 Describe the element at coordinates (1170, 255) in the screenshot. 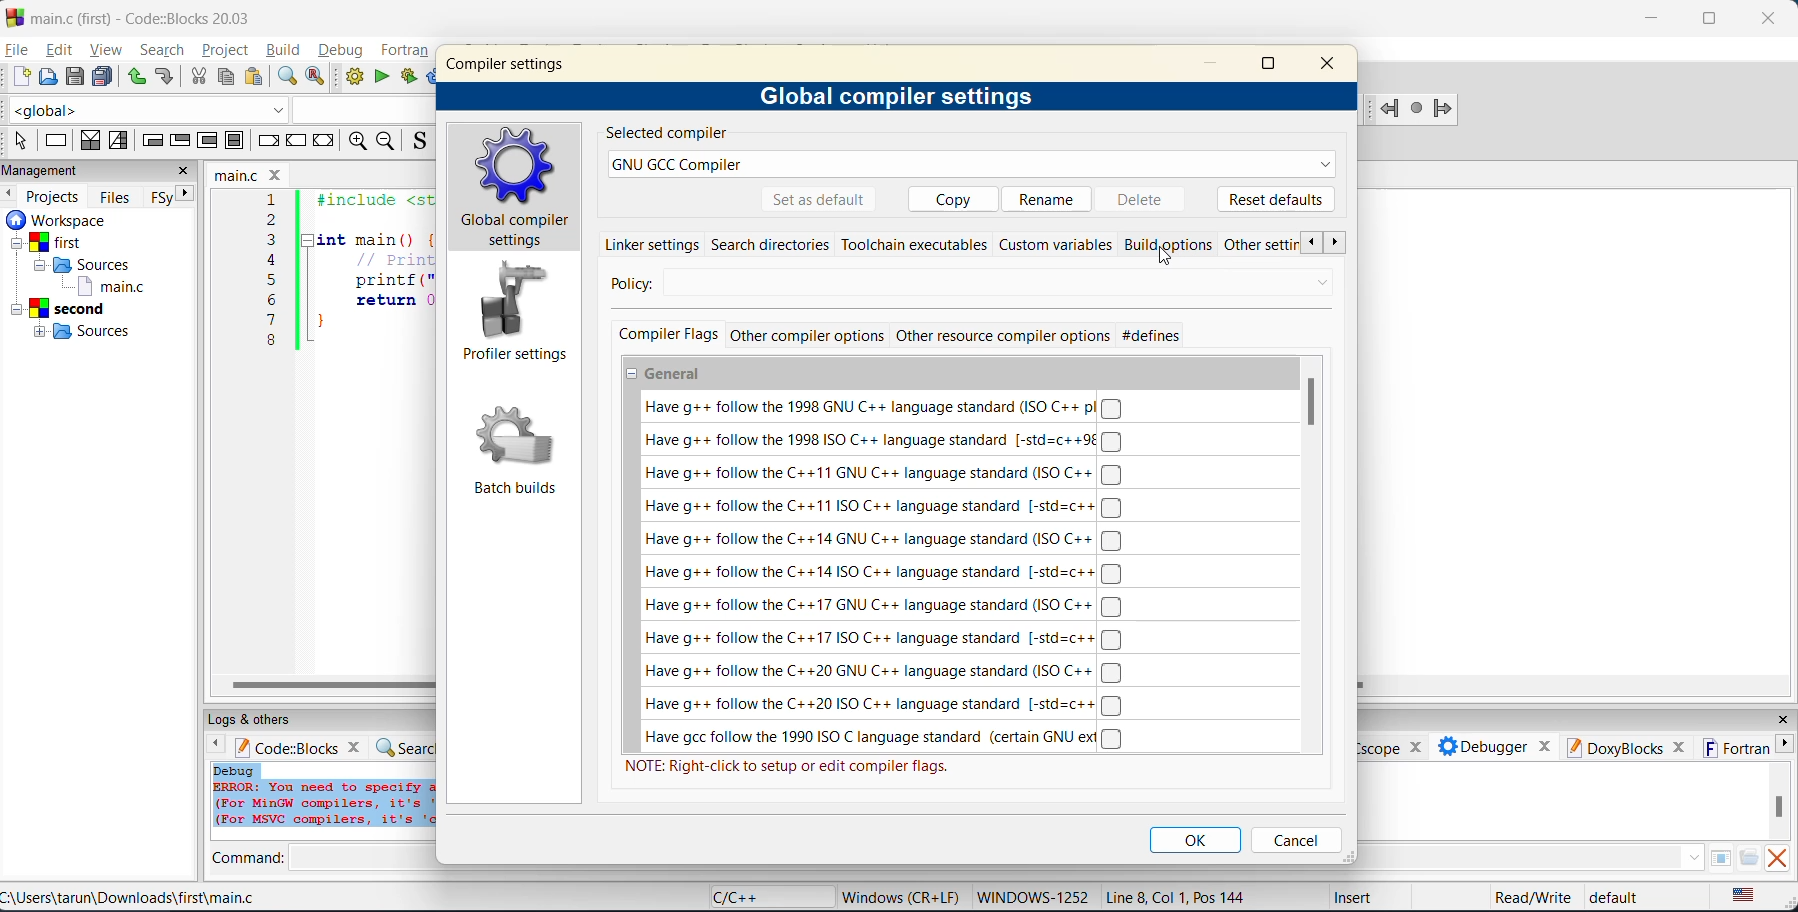

I see `Cursor` at that location.